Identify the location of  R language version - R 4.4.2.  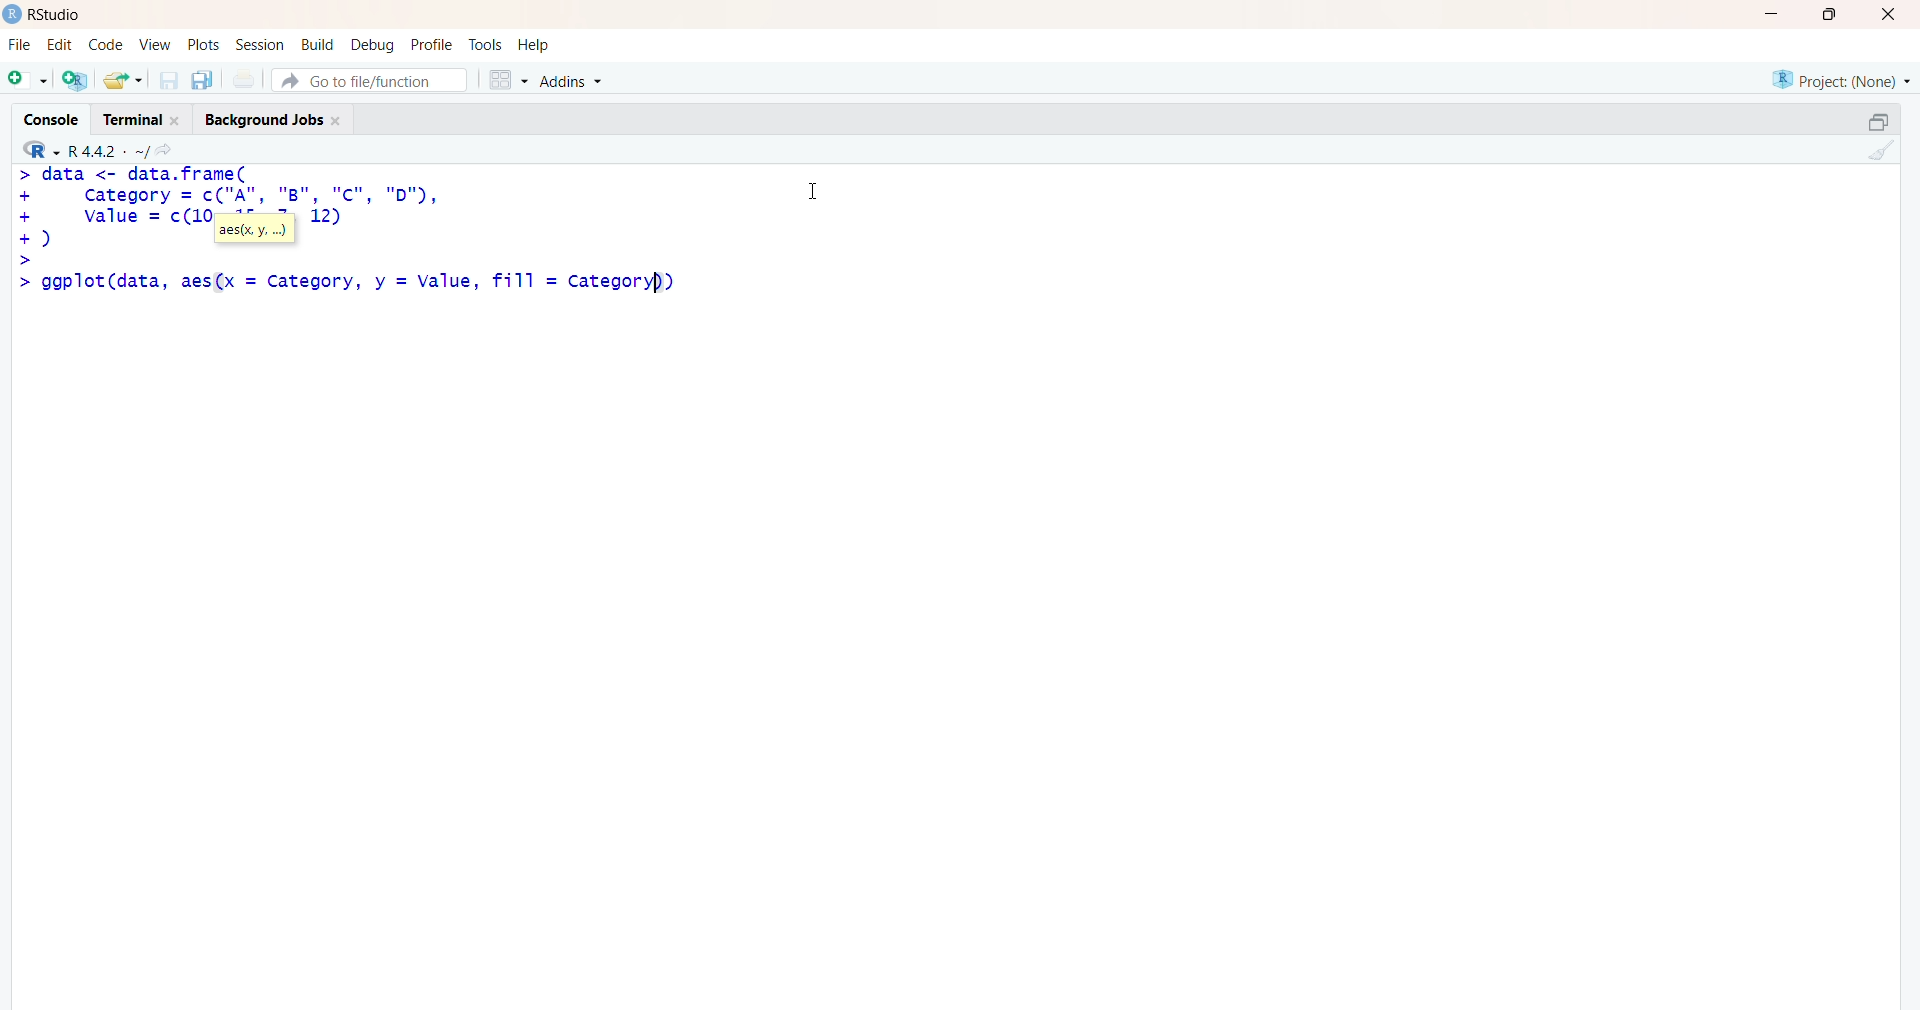
(108, 149).